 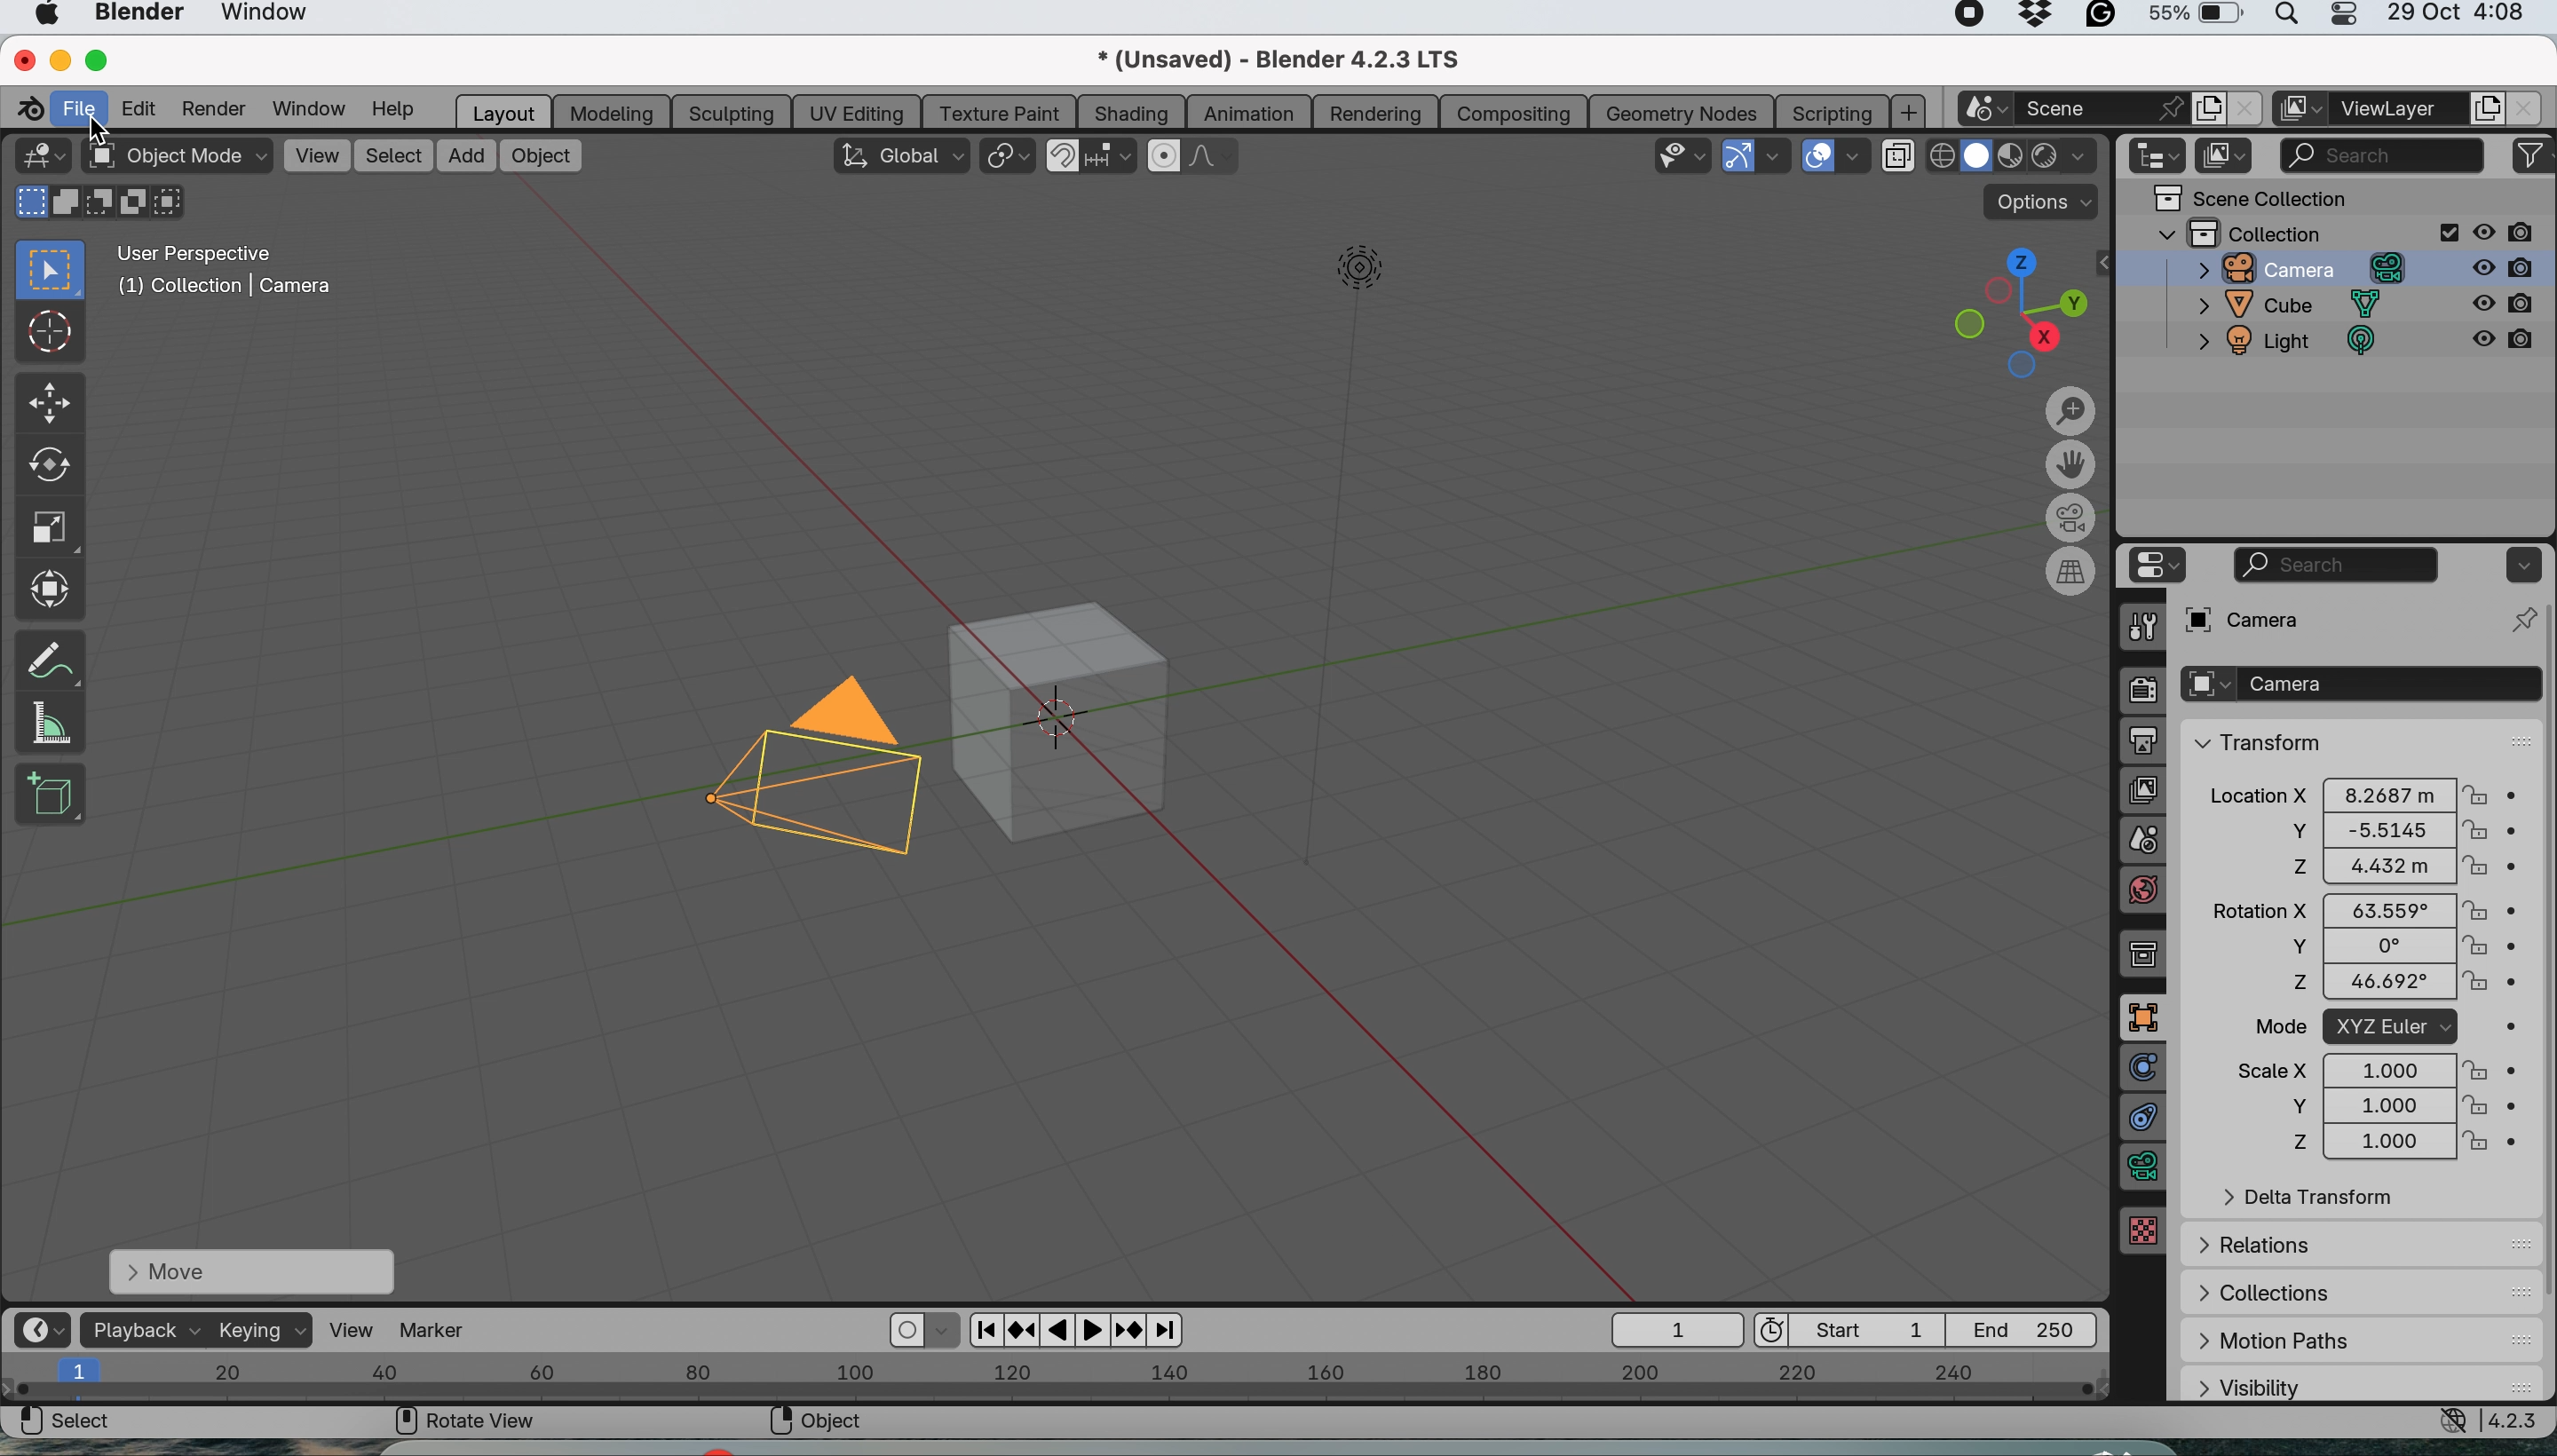 What do you see at coordinates (2208, 109) in the screenshot?
I see `add new scene` at bounding box center [2208, 109].